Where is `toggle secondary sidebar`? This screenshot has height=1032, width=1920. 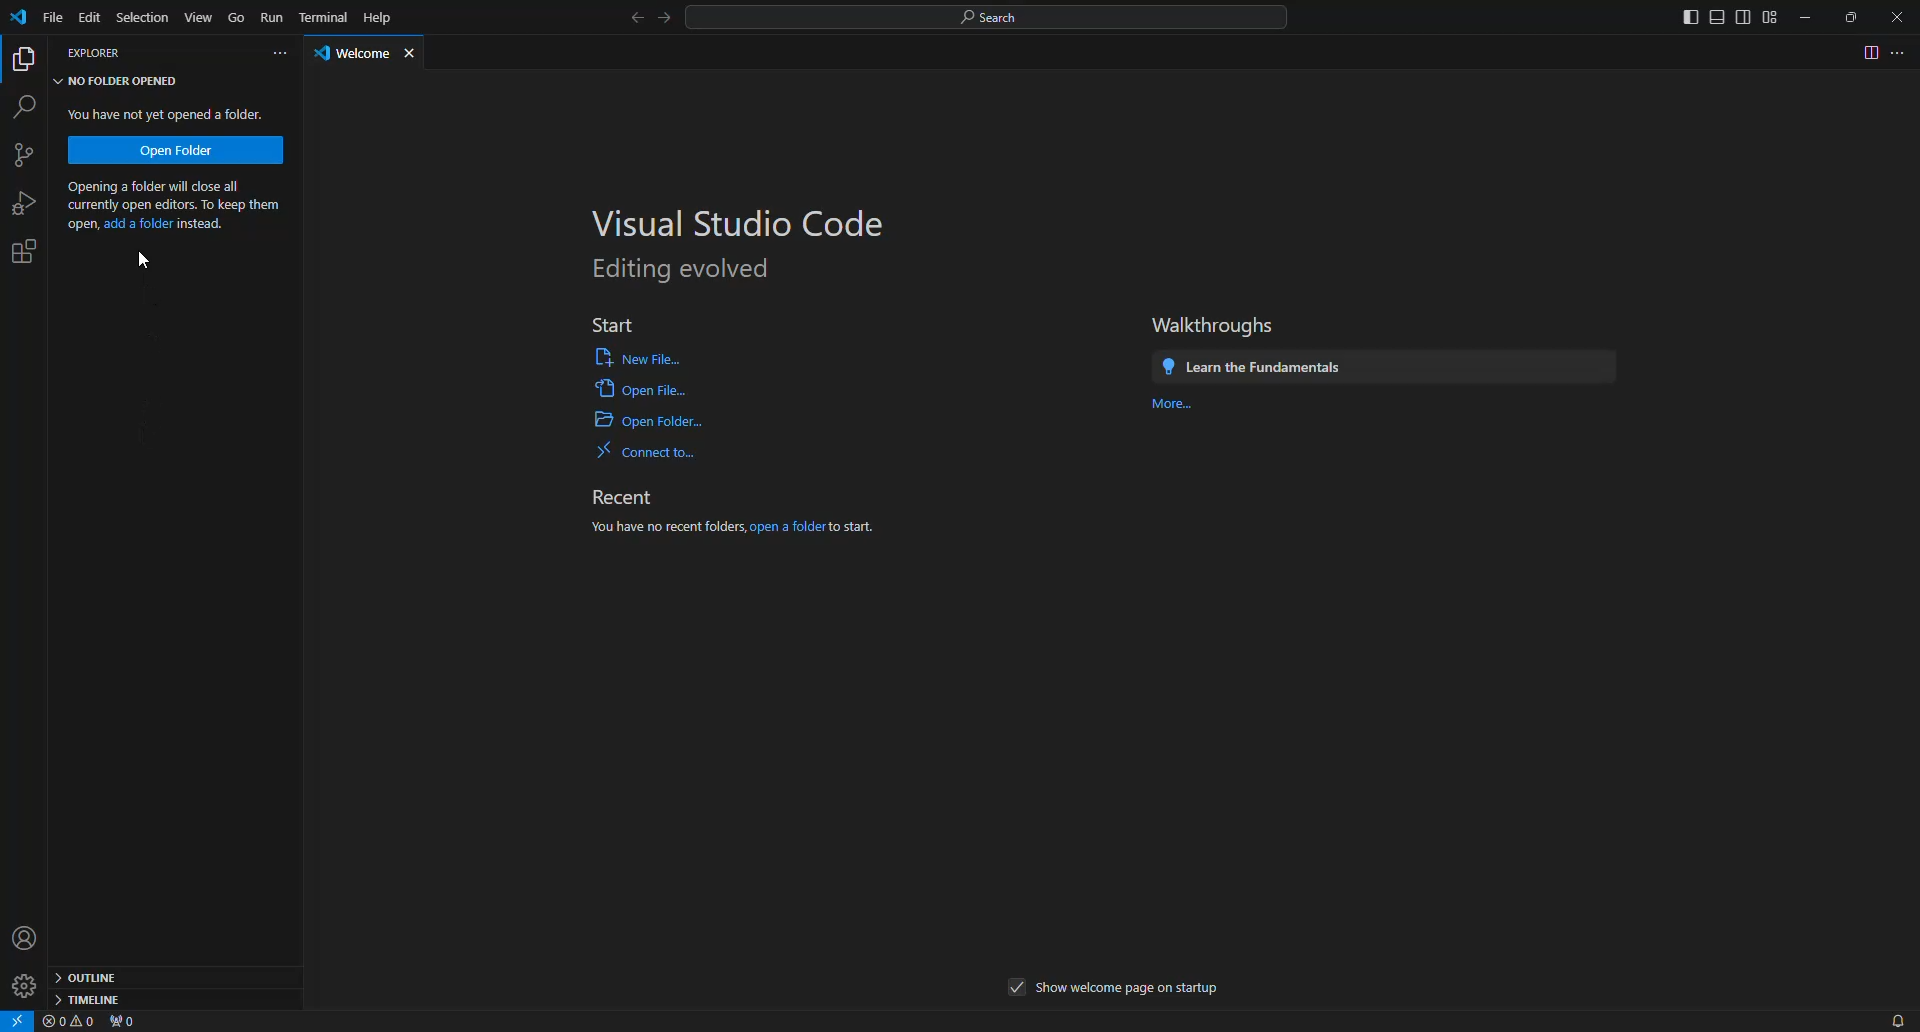
toggle secondary sidebar is located at coordinates (1743, 18).